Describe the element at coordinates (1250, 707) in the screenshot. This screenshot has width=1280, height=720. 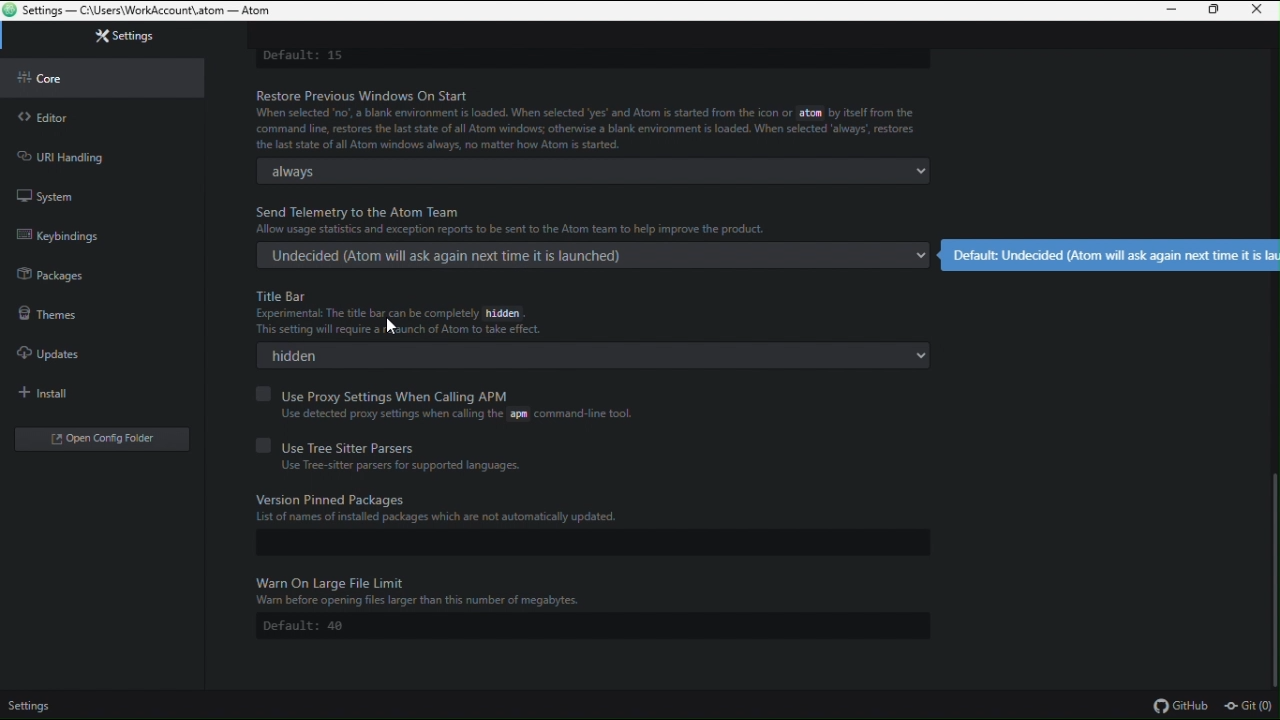
I see `git` at that location.